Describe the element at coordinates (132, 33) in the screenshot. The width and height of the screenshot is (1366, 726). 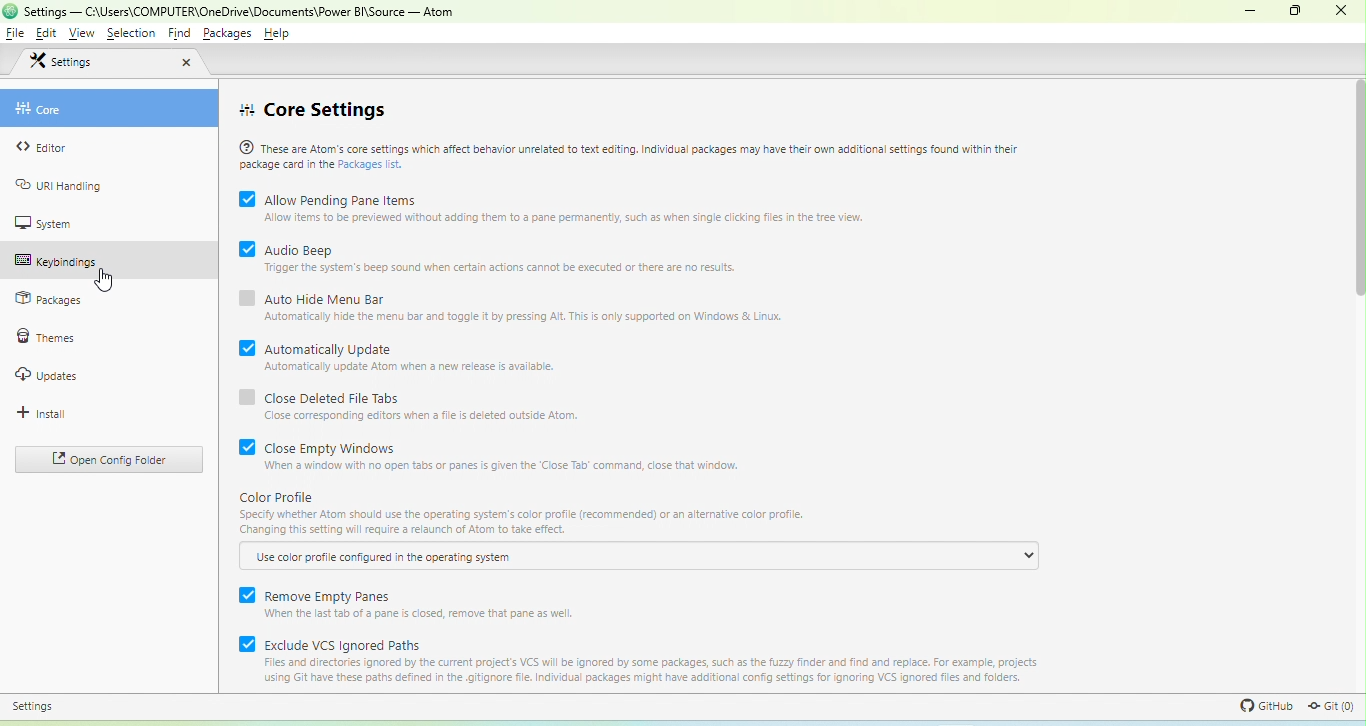
I see `selection menu` at that location.